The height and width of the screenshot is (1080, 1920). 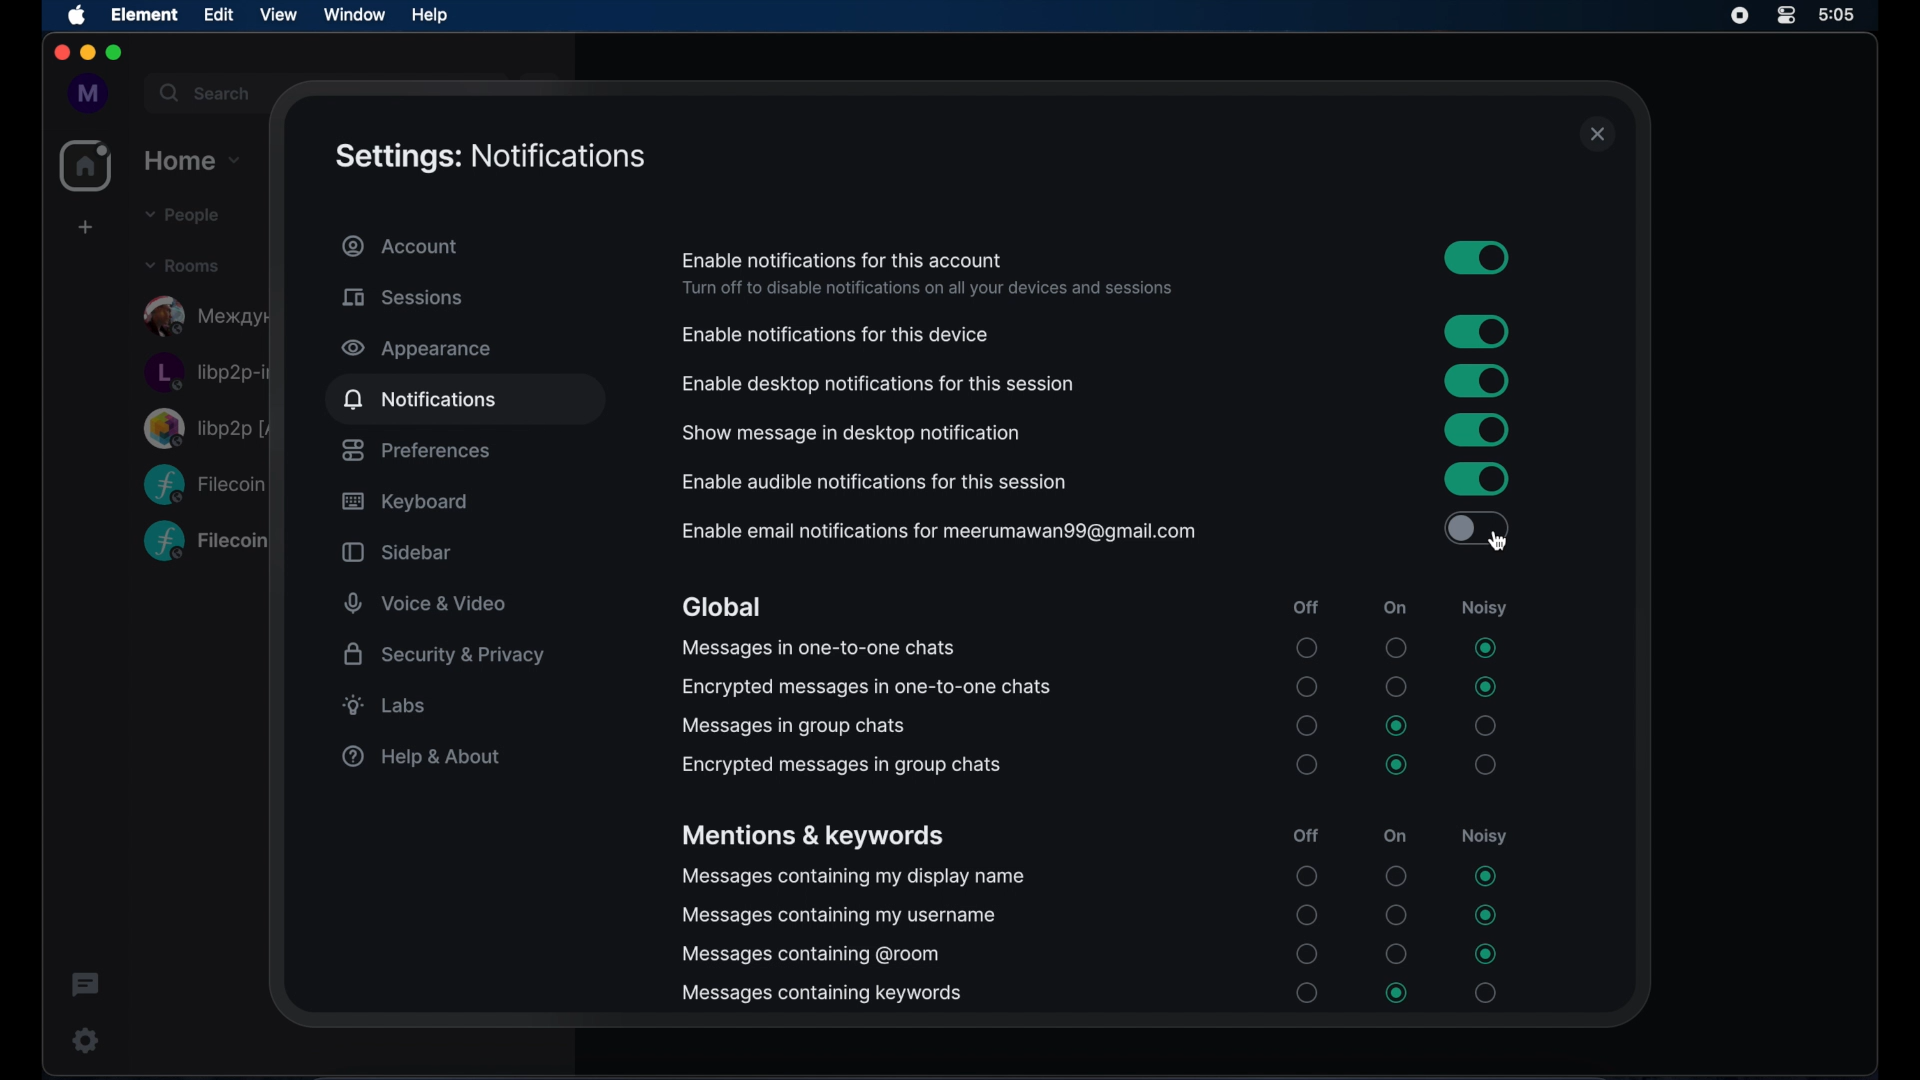 I want to click on radio button, so click(x=1484, y=954).